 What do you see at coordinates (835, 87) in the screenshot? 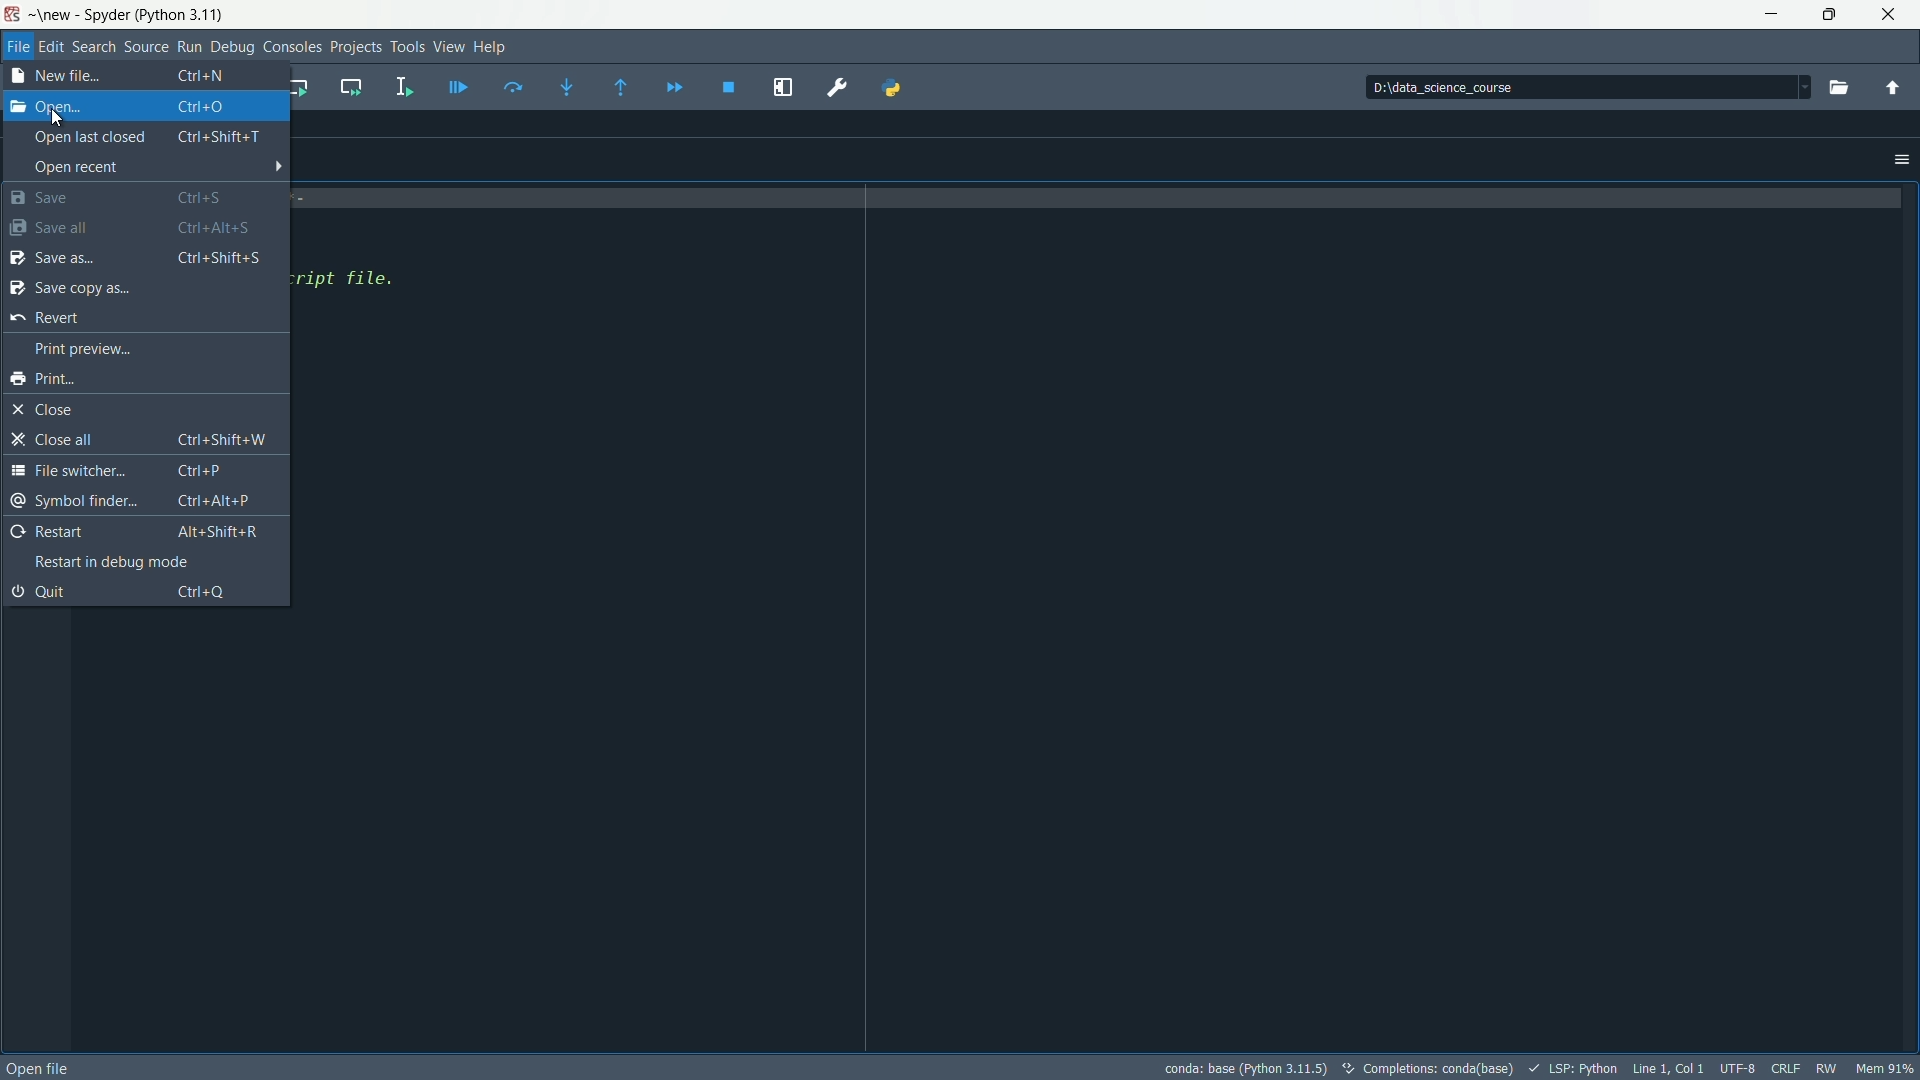
I see `preferences` at bounding box center [835, 87].